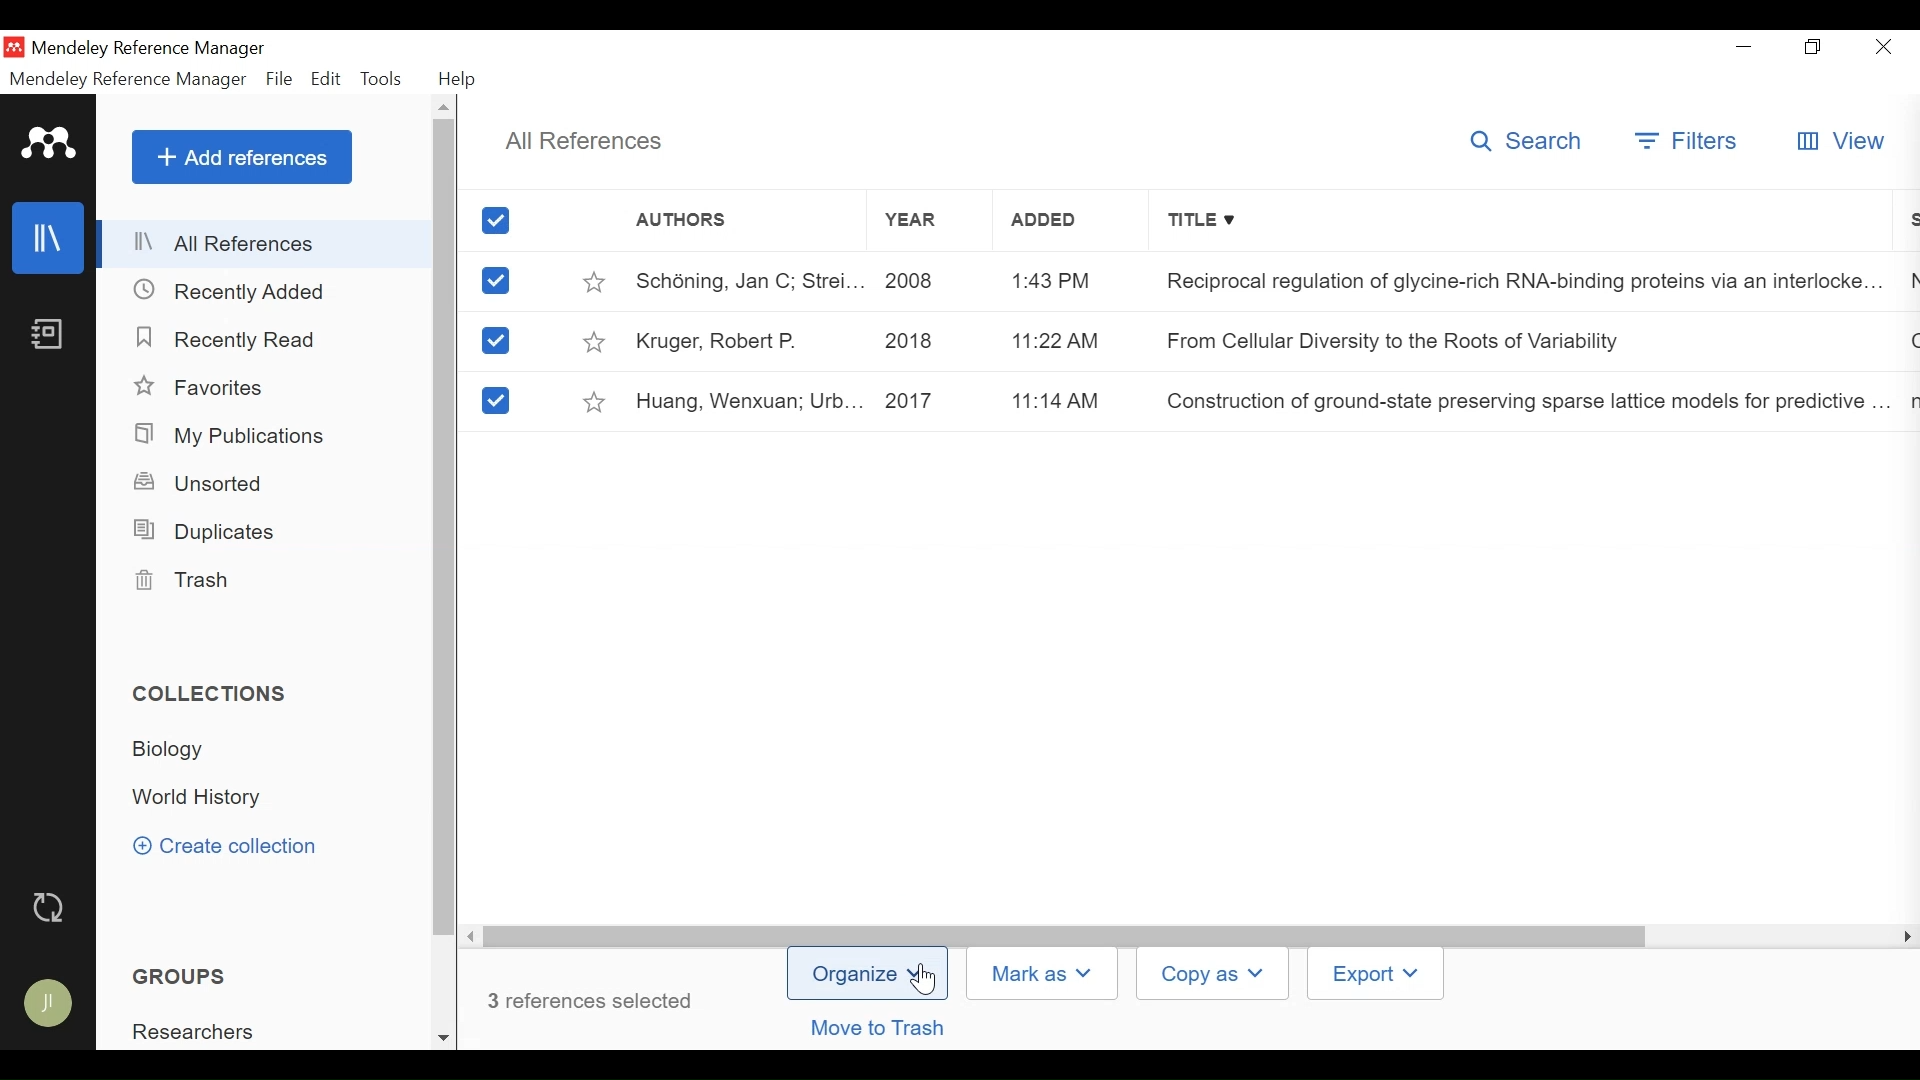 The width and height of the screenshot is (1920, 1080). Describe the element at coordinates (1055, 343) in the screenshot. I see `11:22 AM` at that location.